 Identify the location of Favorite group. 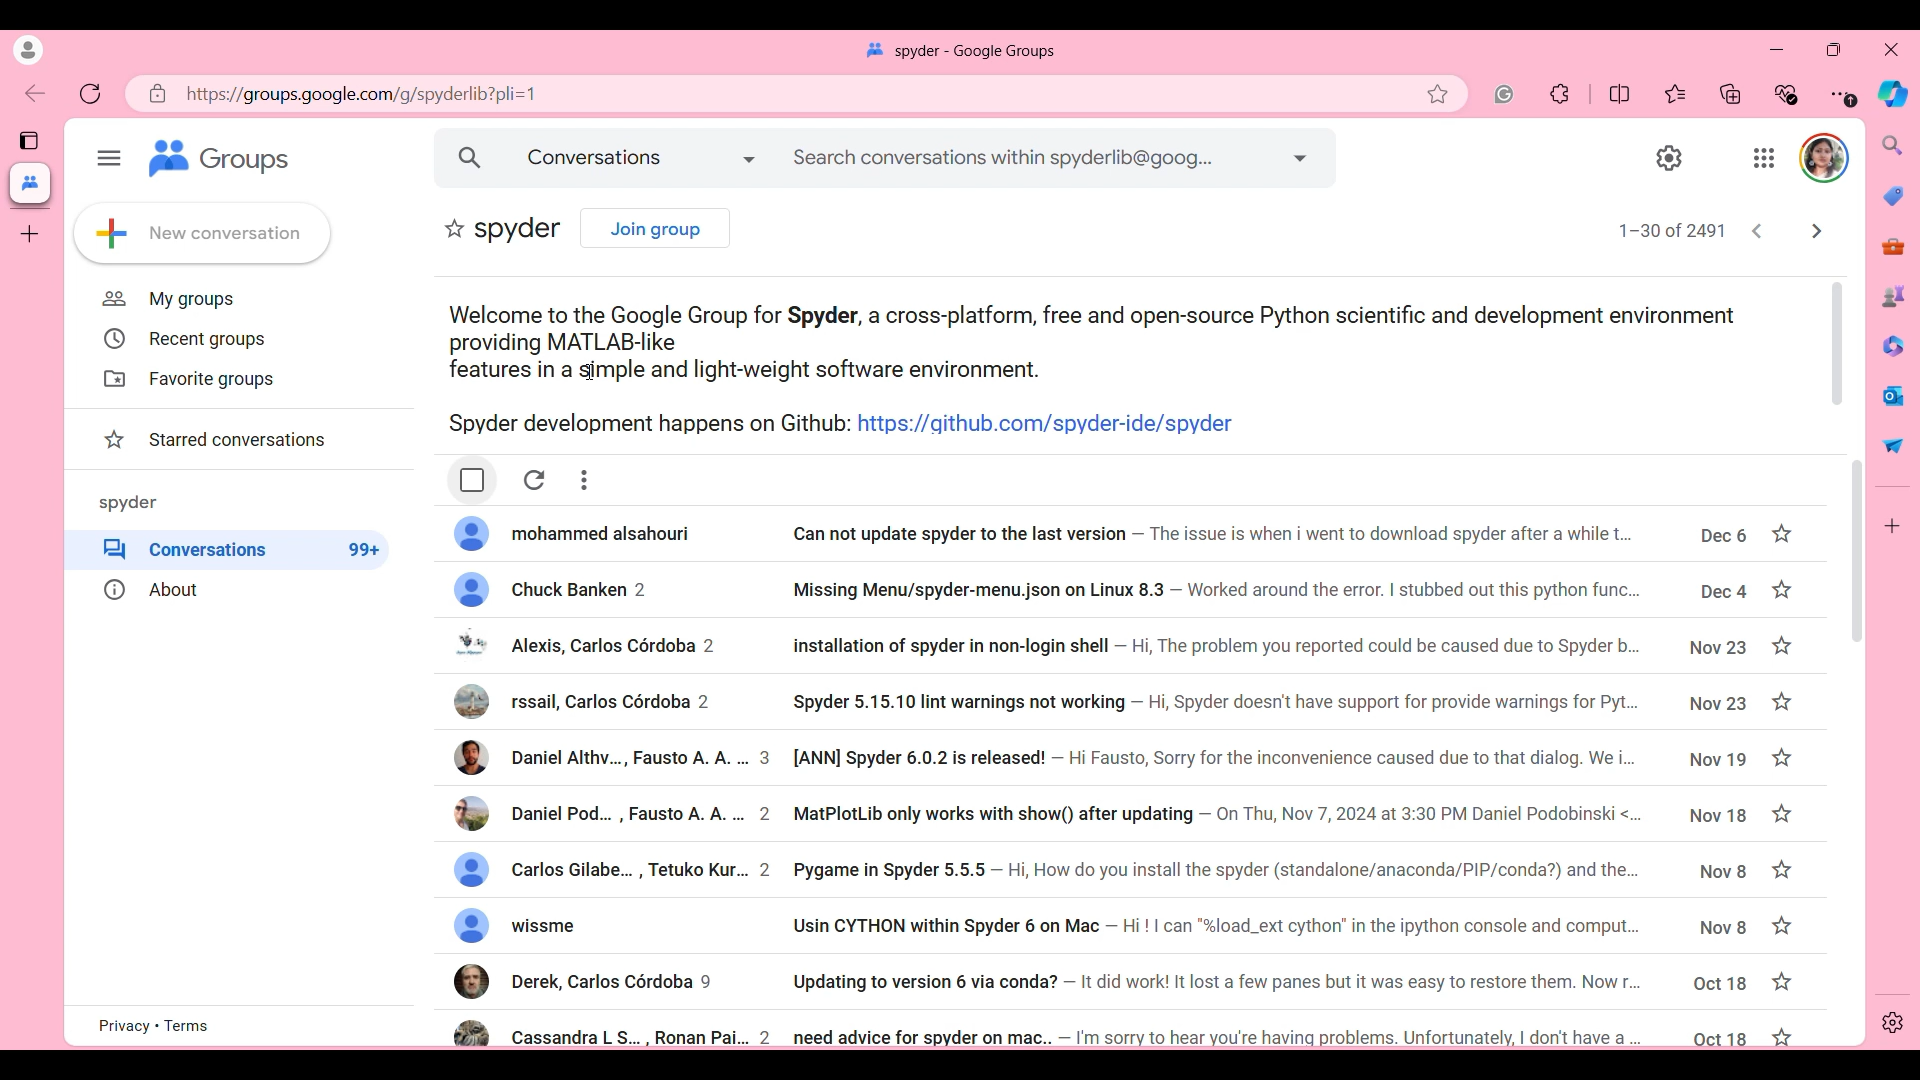
(455, 228).